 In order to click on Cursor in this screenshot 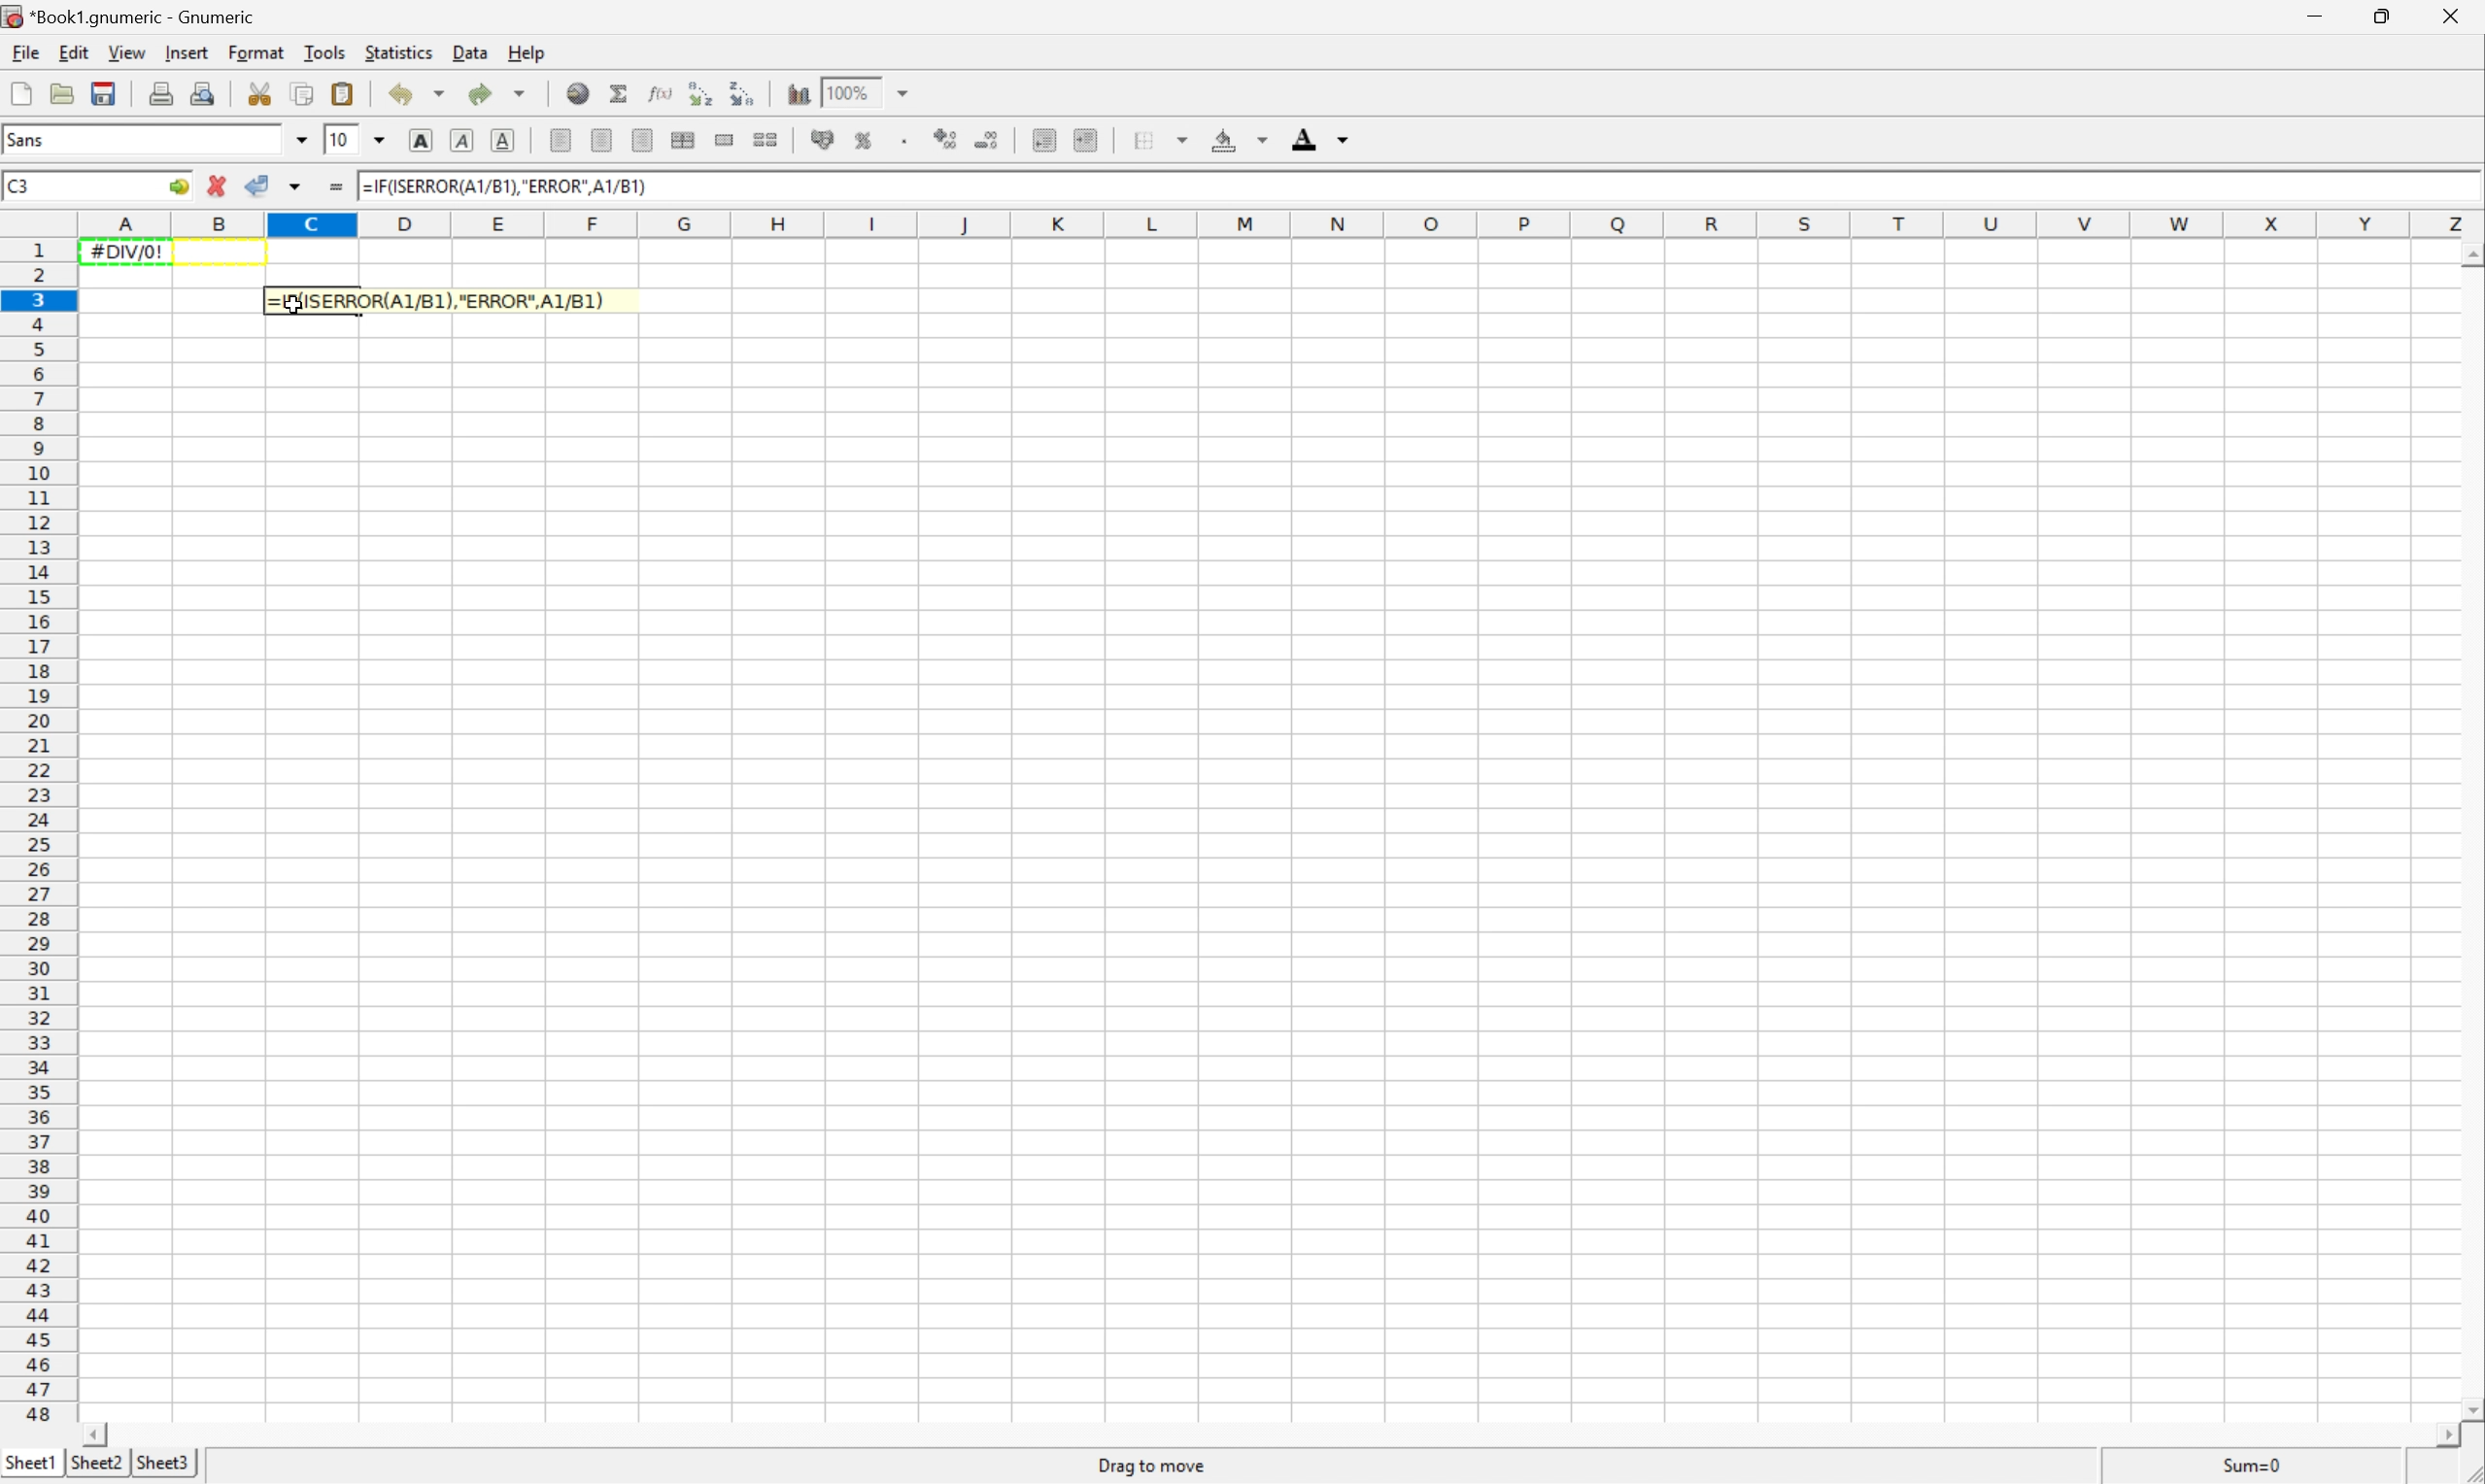, I will do `click(297, 303)`.